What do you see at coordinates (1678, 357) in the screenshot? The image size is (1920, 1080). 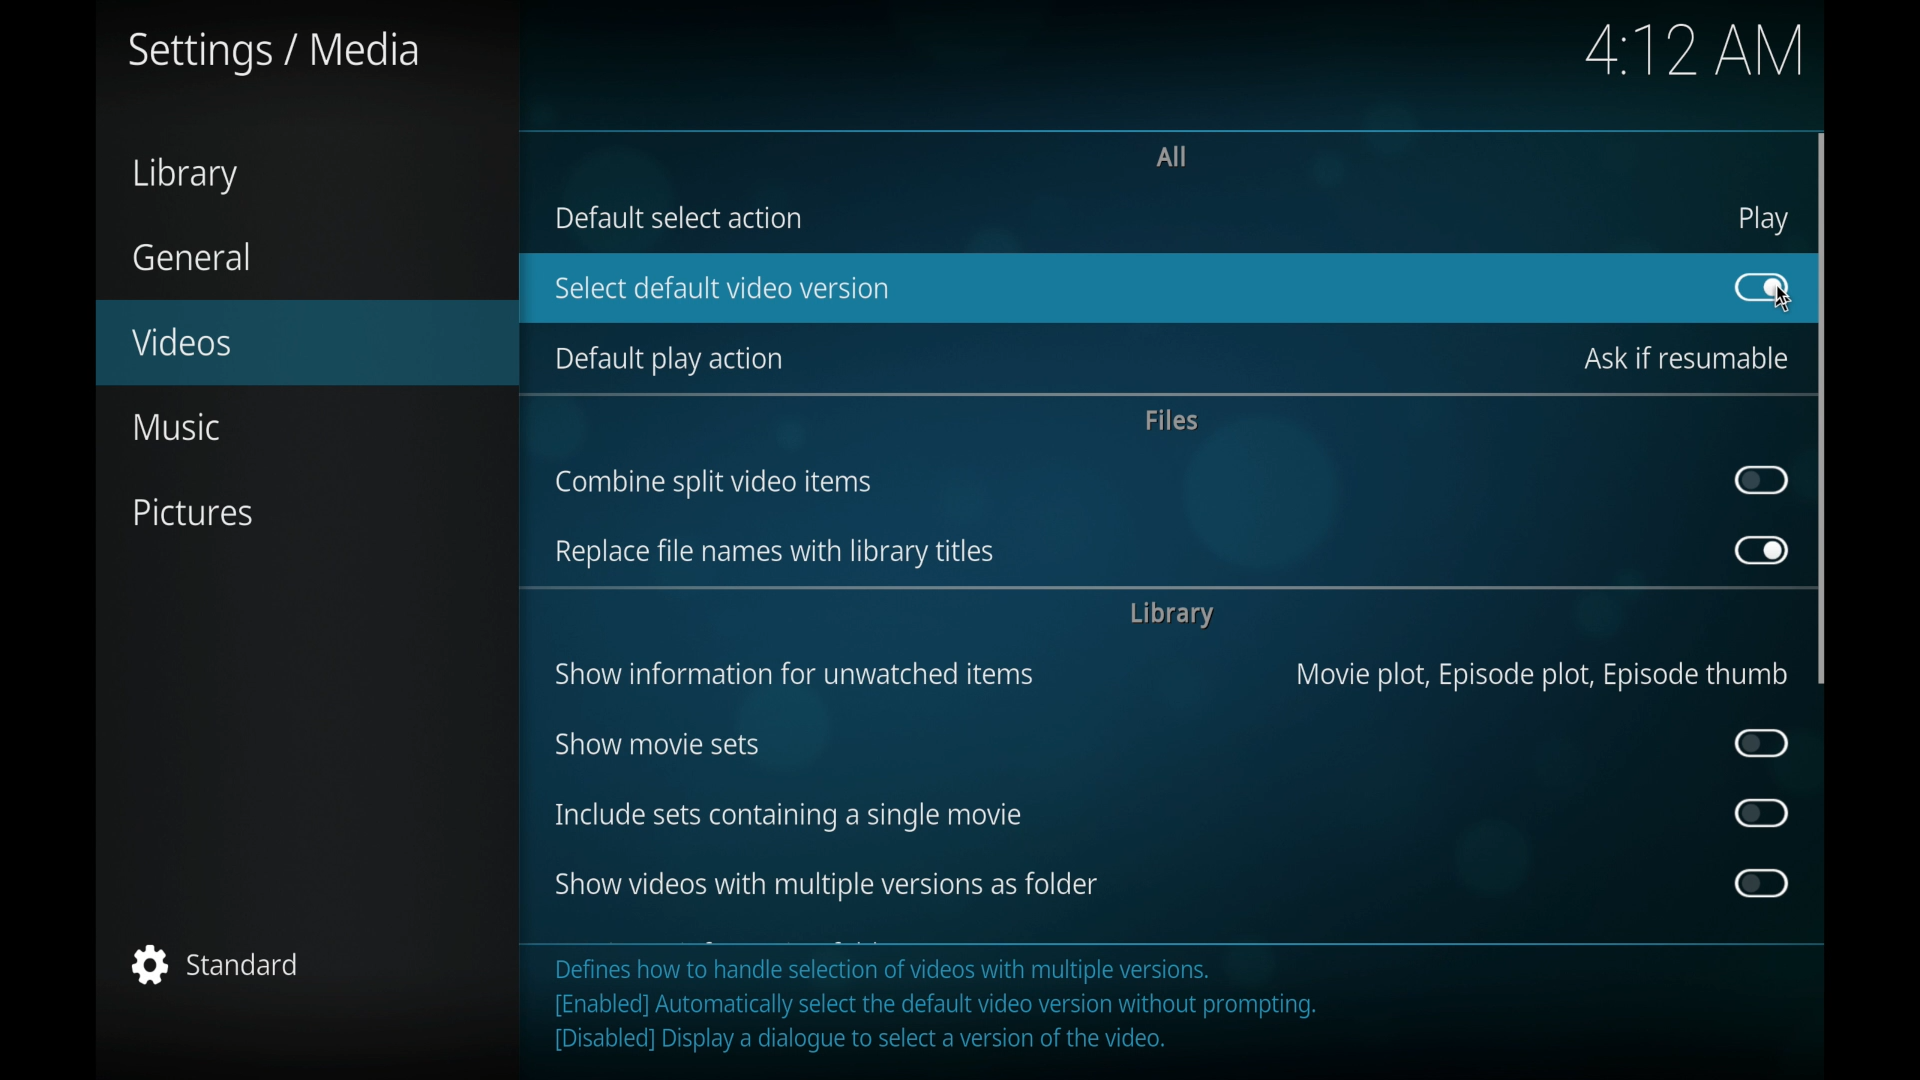 I see `ask if resumable` at bounding box center [1678, 357].